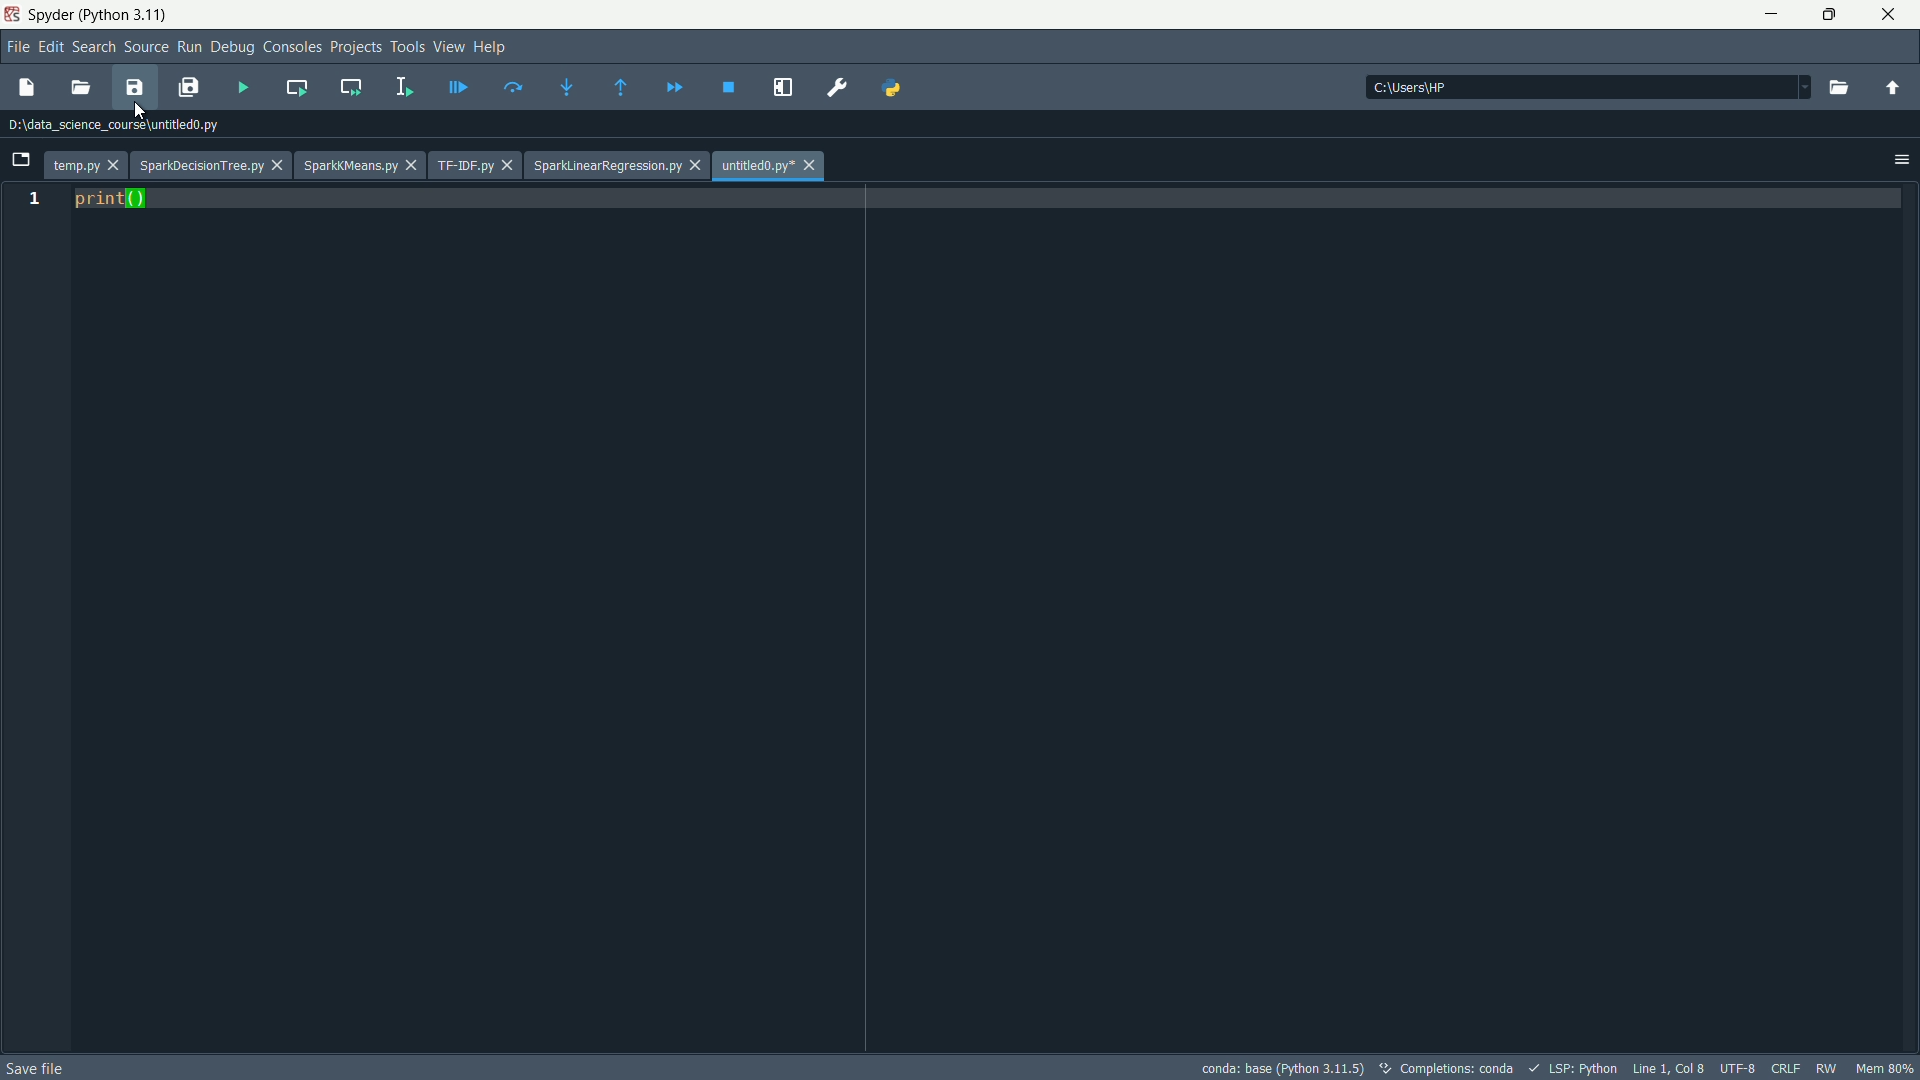  What do you see at coordinates (1904, 159) in the screenshot?
I see `Options` at bounding box center [1904, 159].